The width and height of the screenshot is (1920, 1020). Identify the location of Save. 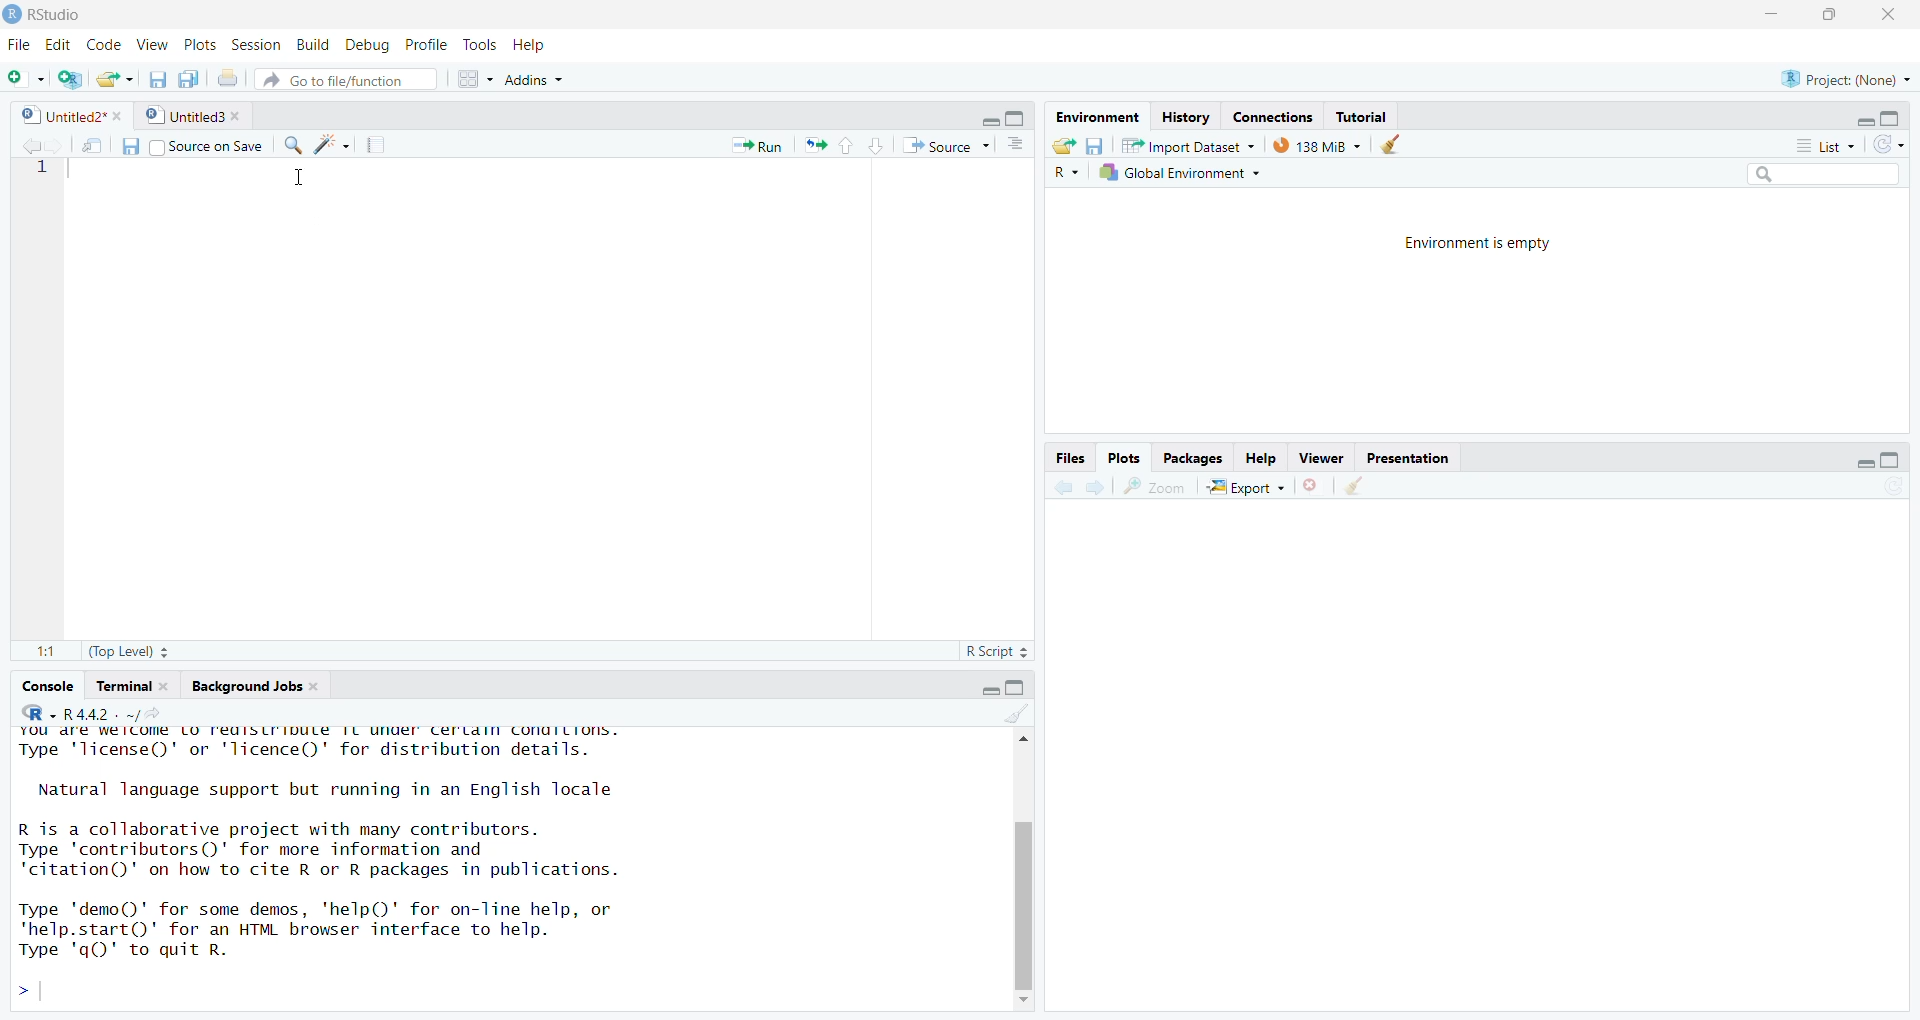
(129, 145).